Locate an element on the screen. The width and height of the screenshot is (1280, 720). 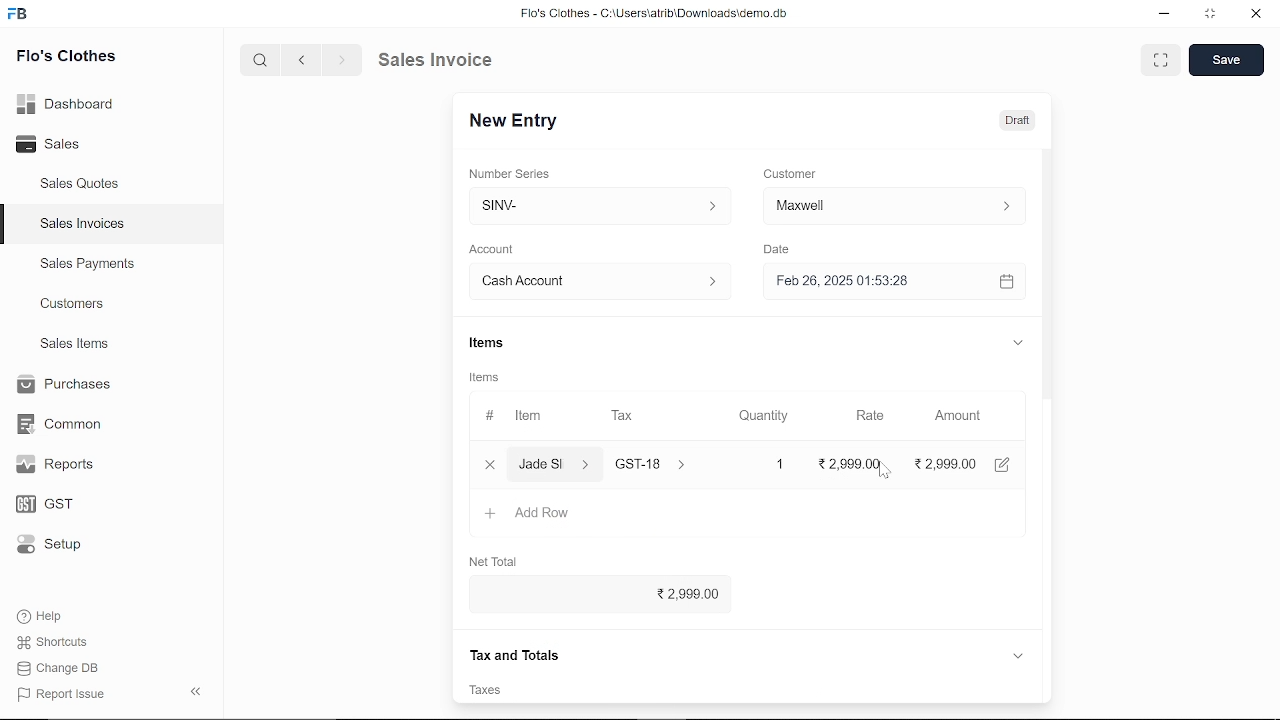
Quantity is located at coordinates (759, 417).